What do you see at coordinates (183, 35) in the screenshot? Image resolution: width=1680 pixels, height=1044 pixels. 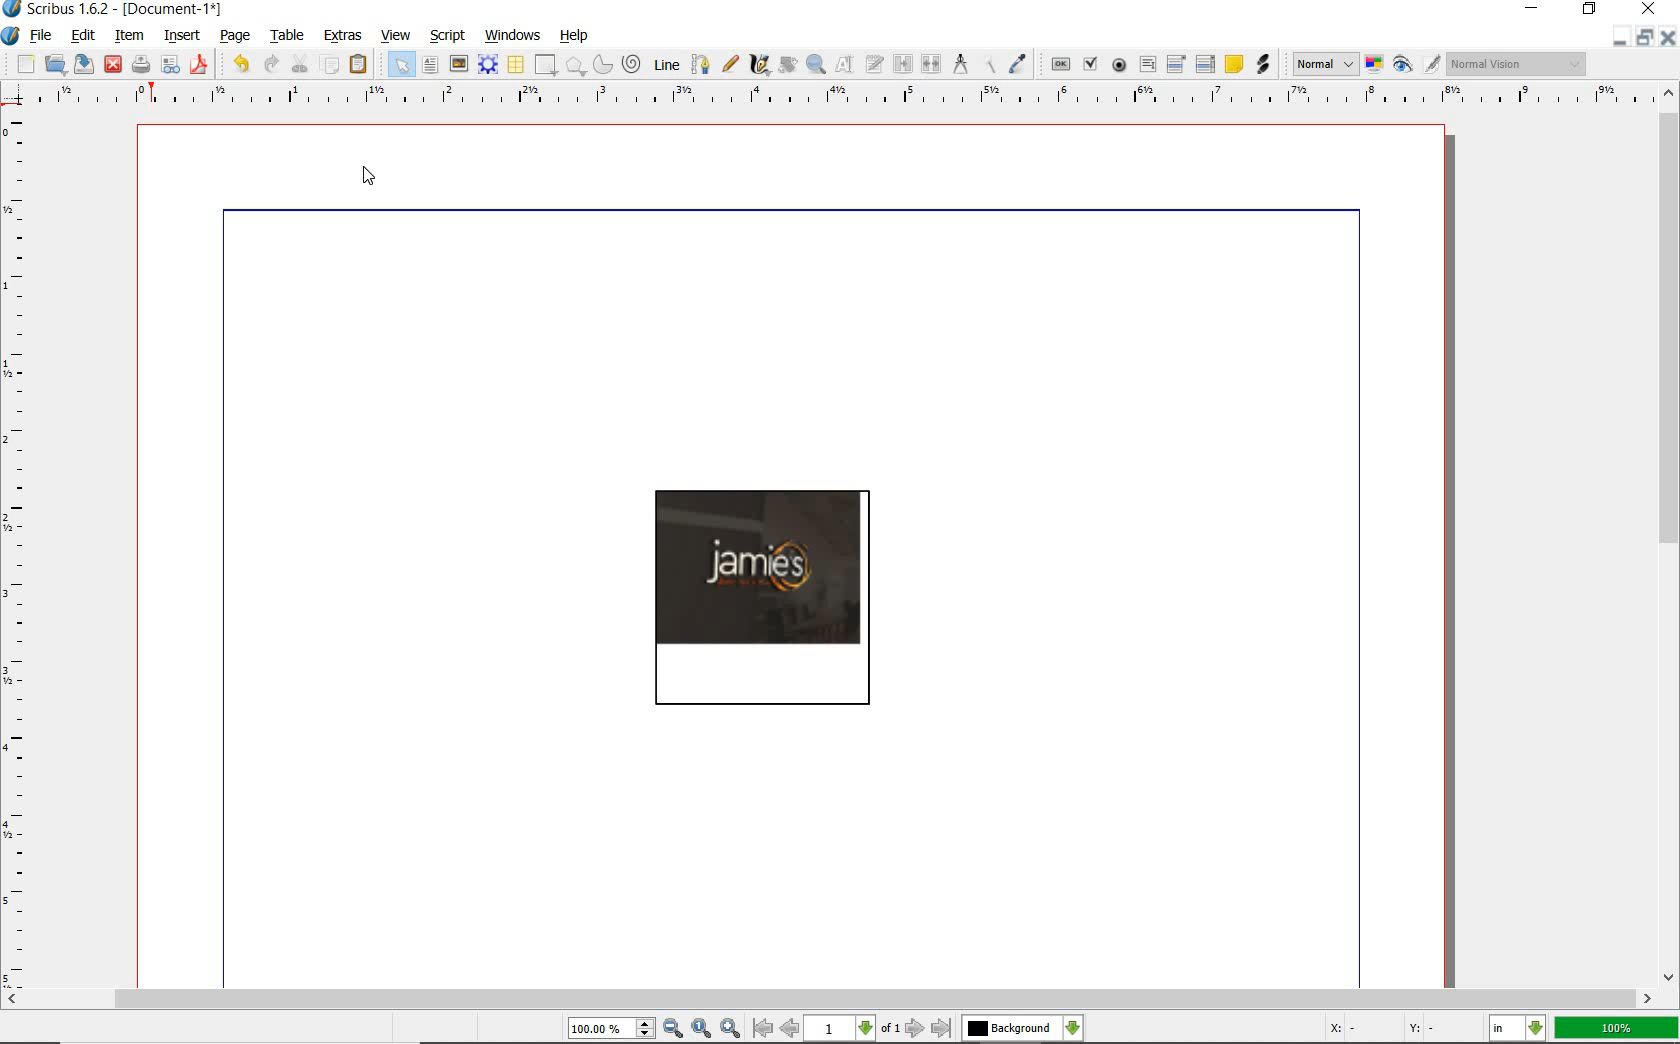 I see `insert` at bounding box center [183, 35].